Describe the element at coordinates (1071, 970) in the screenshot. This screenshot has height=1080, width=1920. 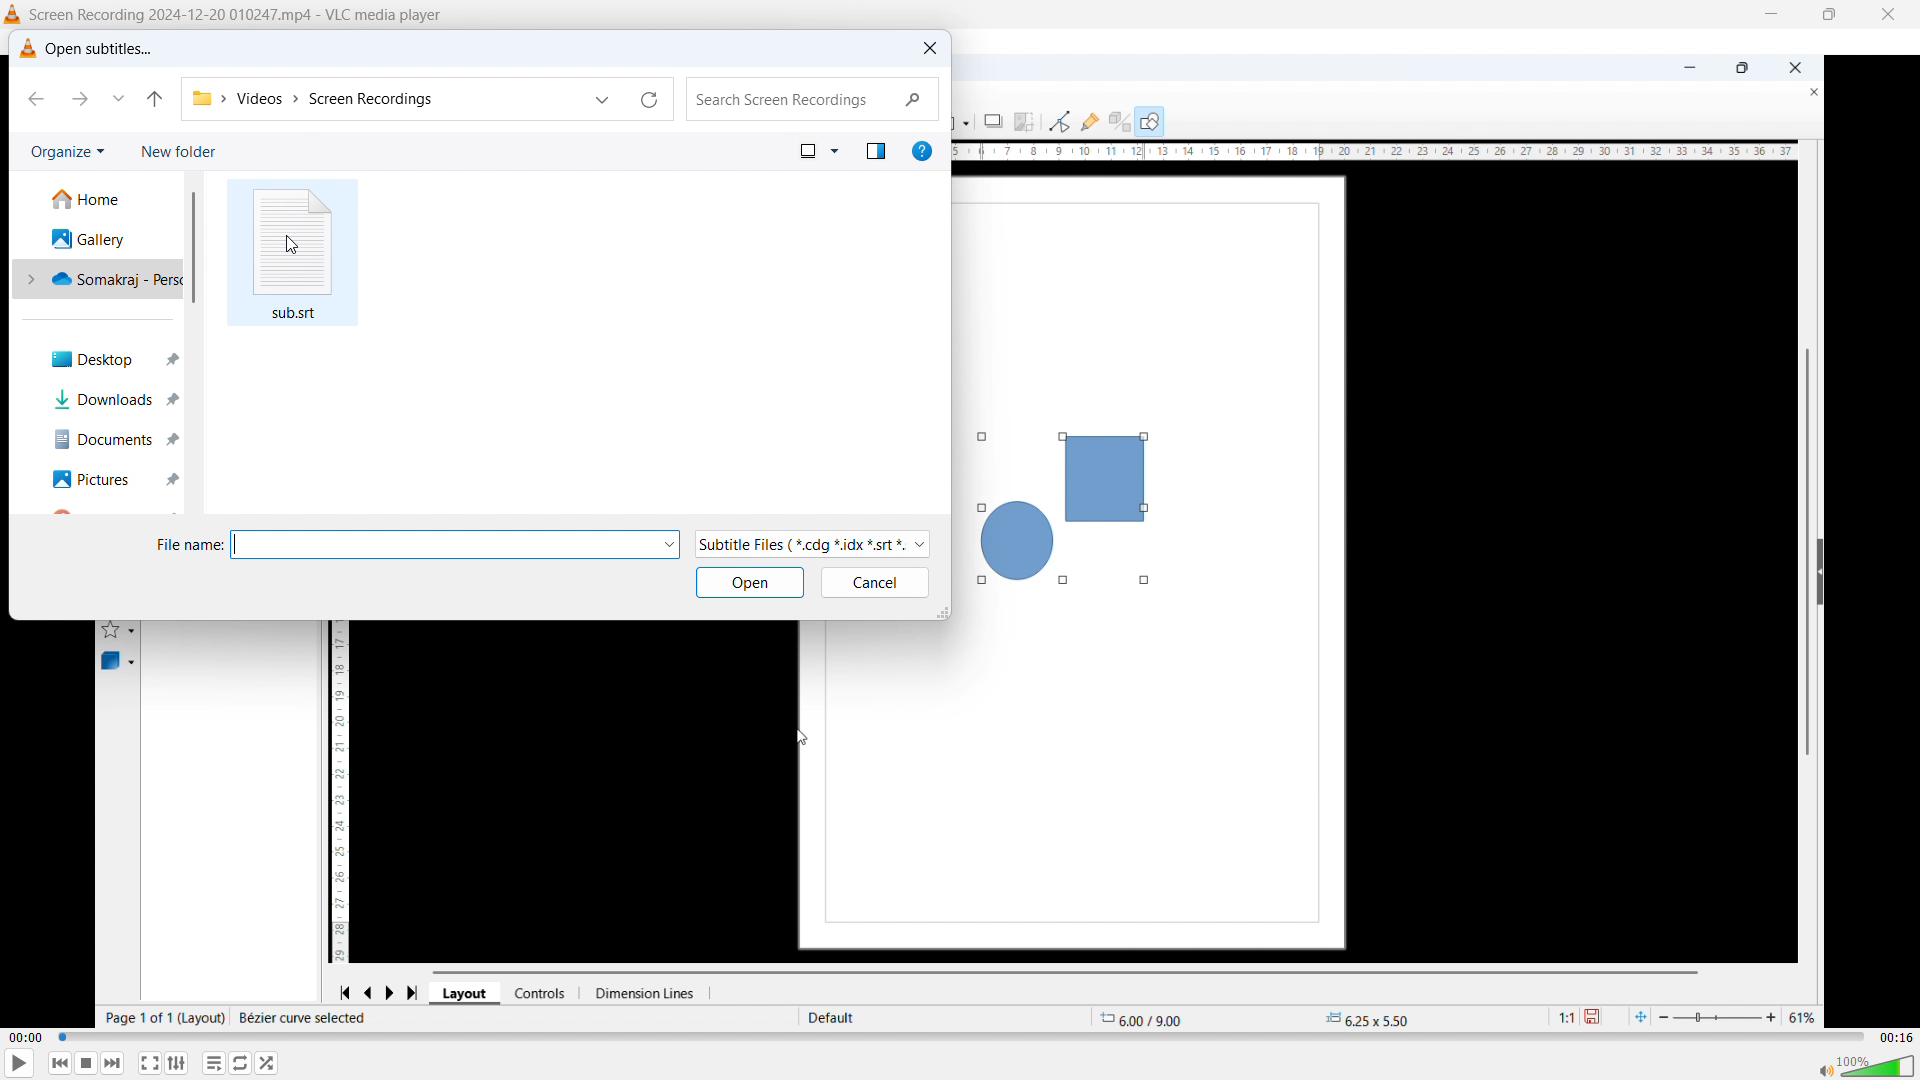
I see `horizontal scroll bar` at that location.